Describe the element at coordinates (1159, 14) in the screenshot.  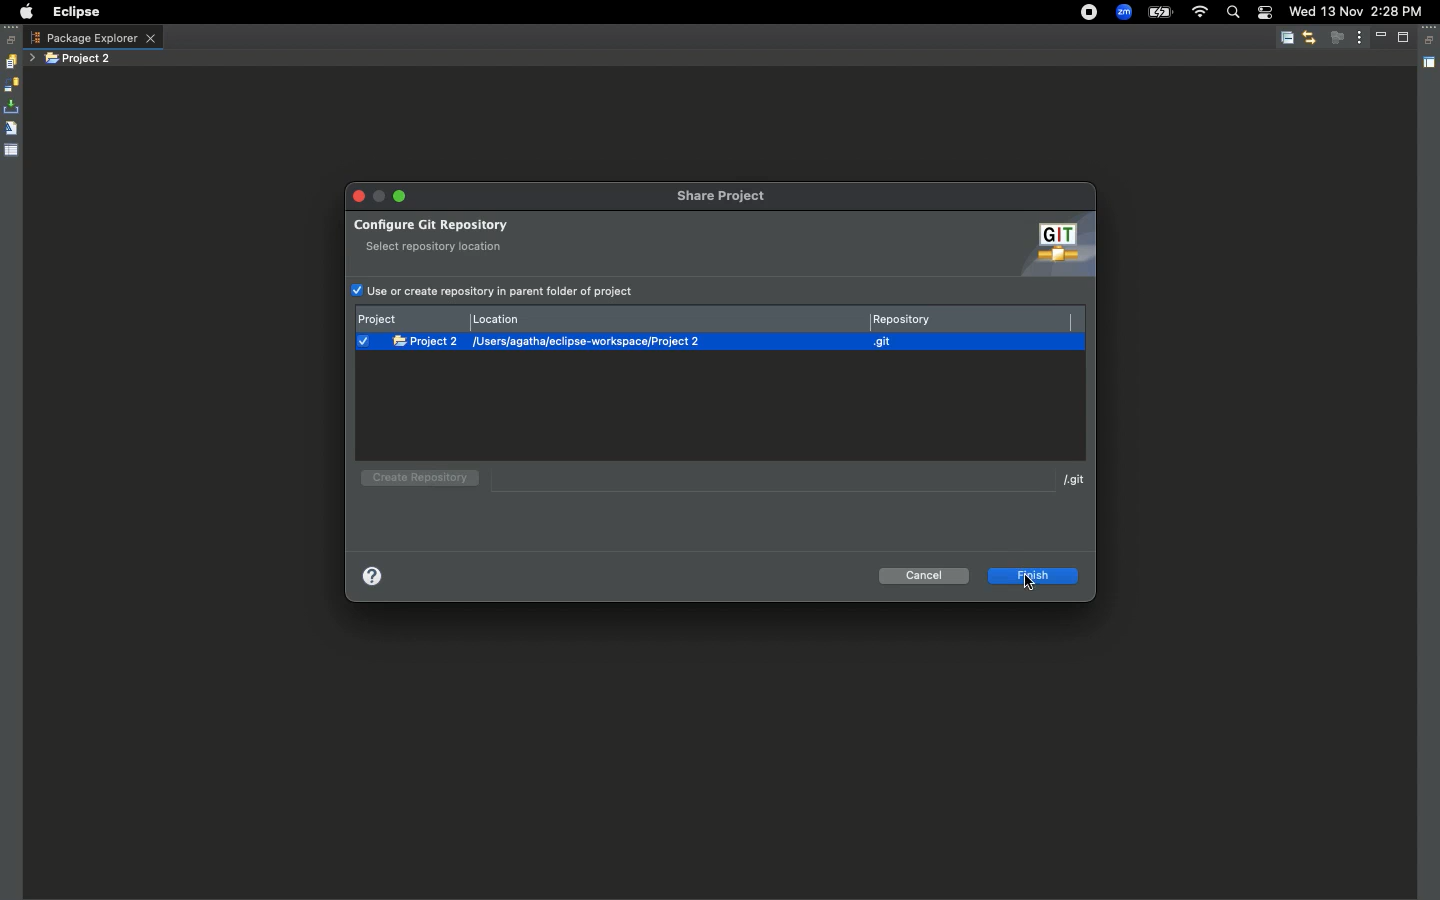
I see `Charge` at that location.